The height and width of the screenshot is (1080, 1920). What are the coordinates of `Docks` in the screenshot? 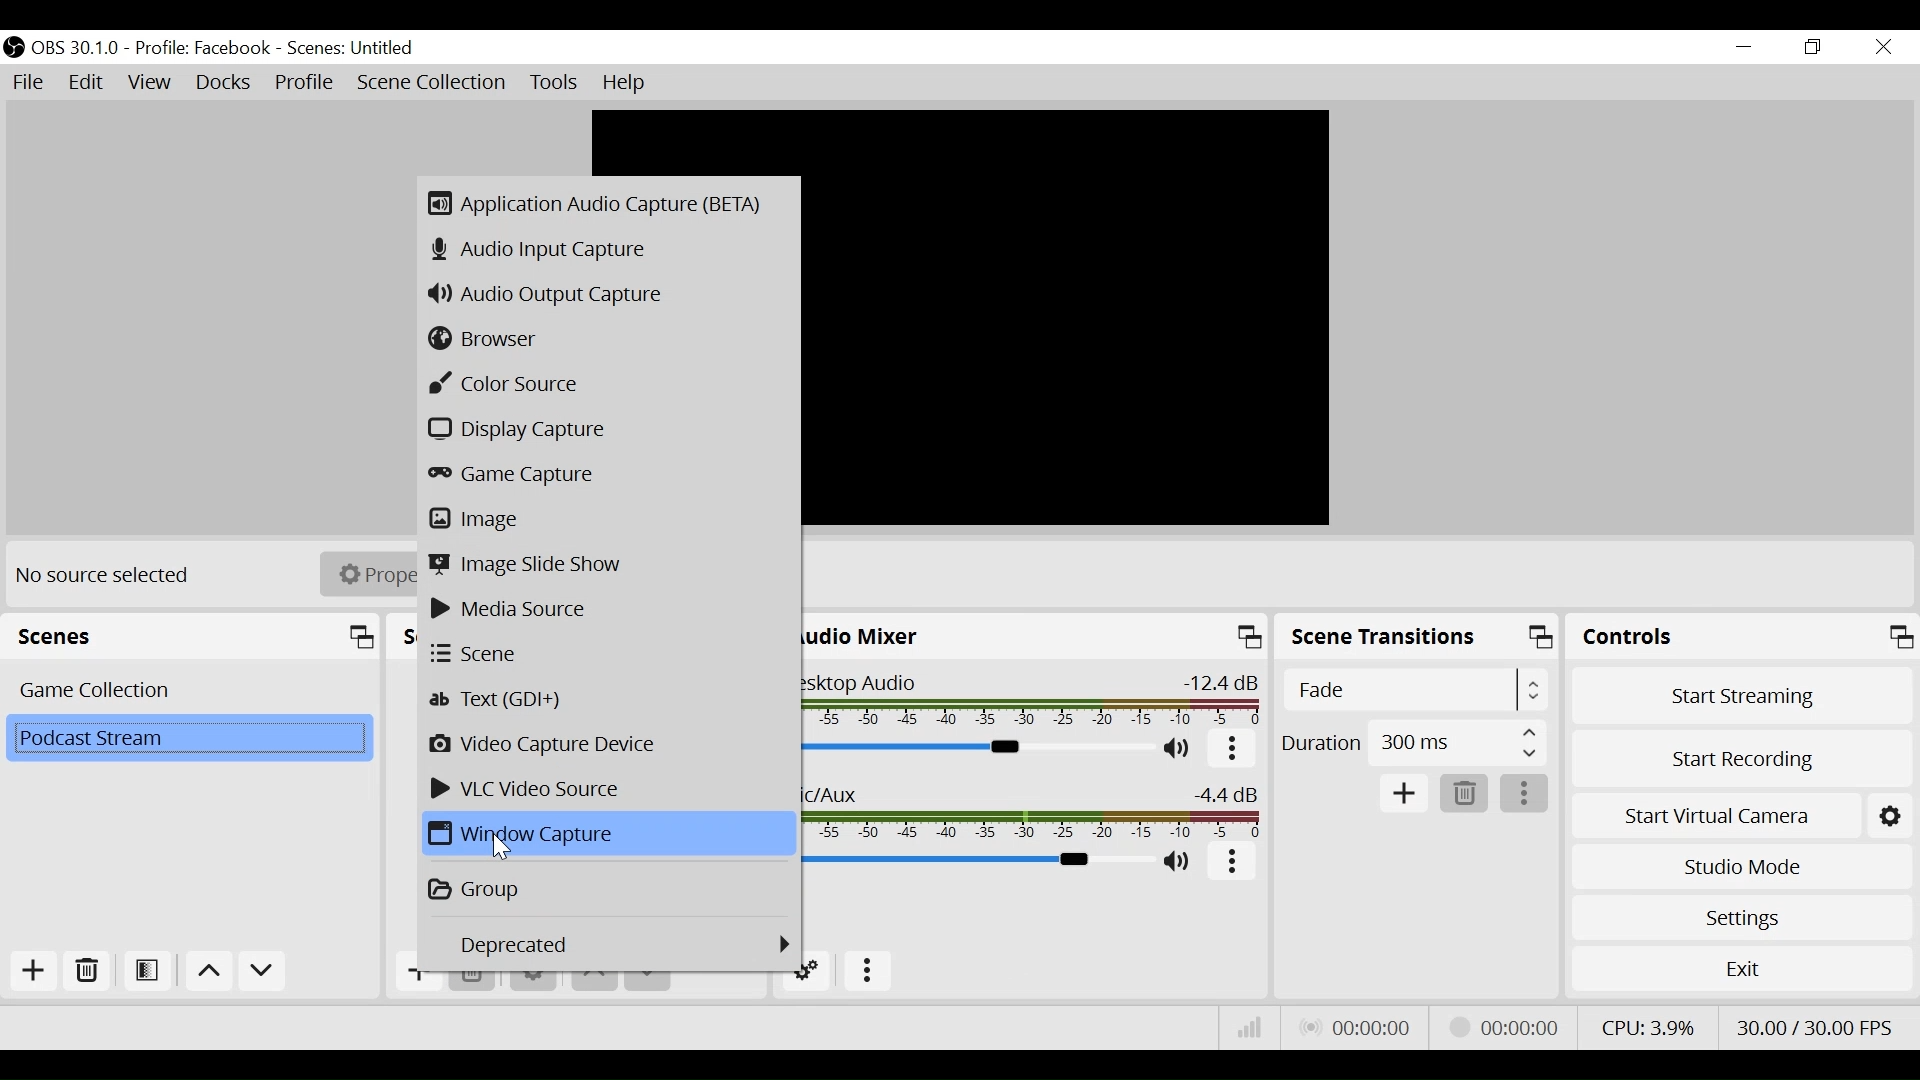 It's located at (223, 83).